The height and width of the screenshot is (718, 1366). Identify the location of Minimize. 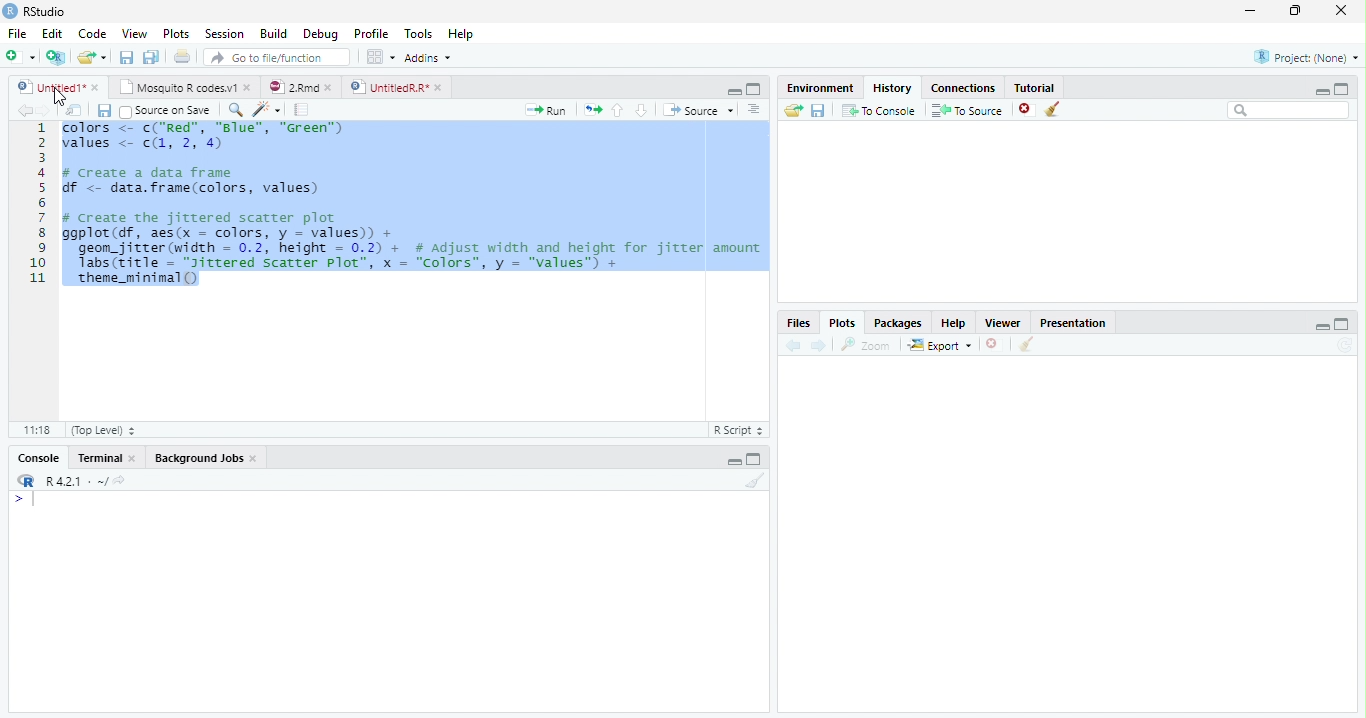
(1321, 326).